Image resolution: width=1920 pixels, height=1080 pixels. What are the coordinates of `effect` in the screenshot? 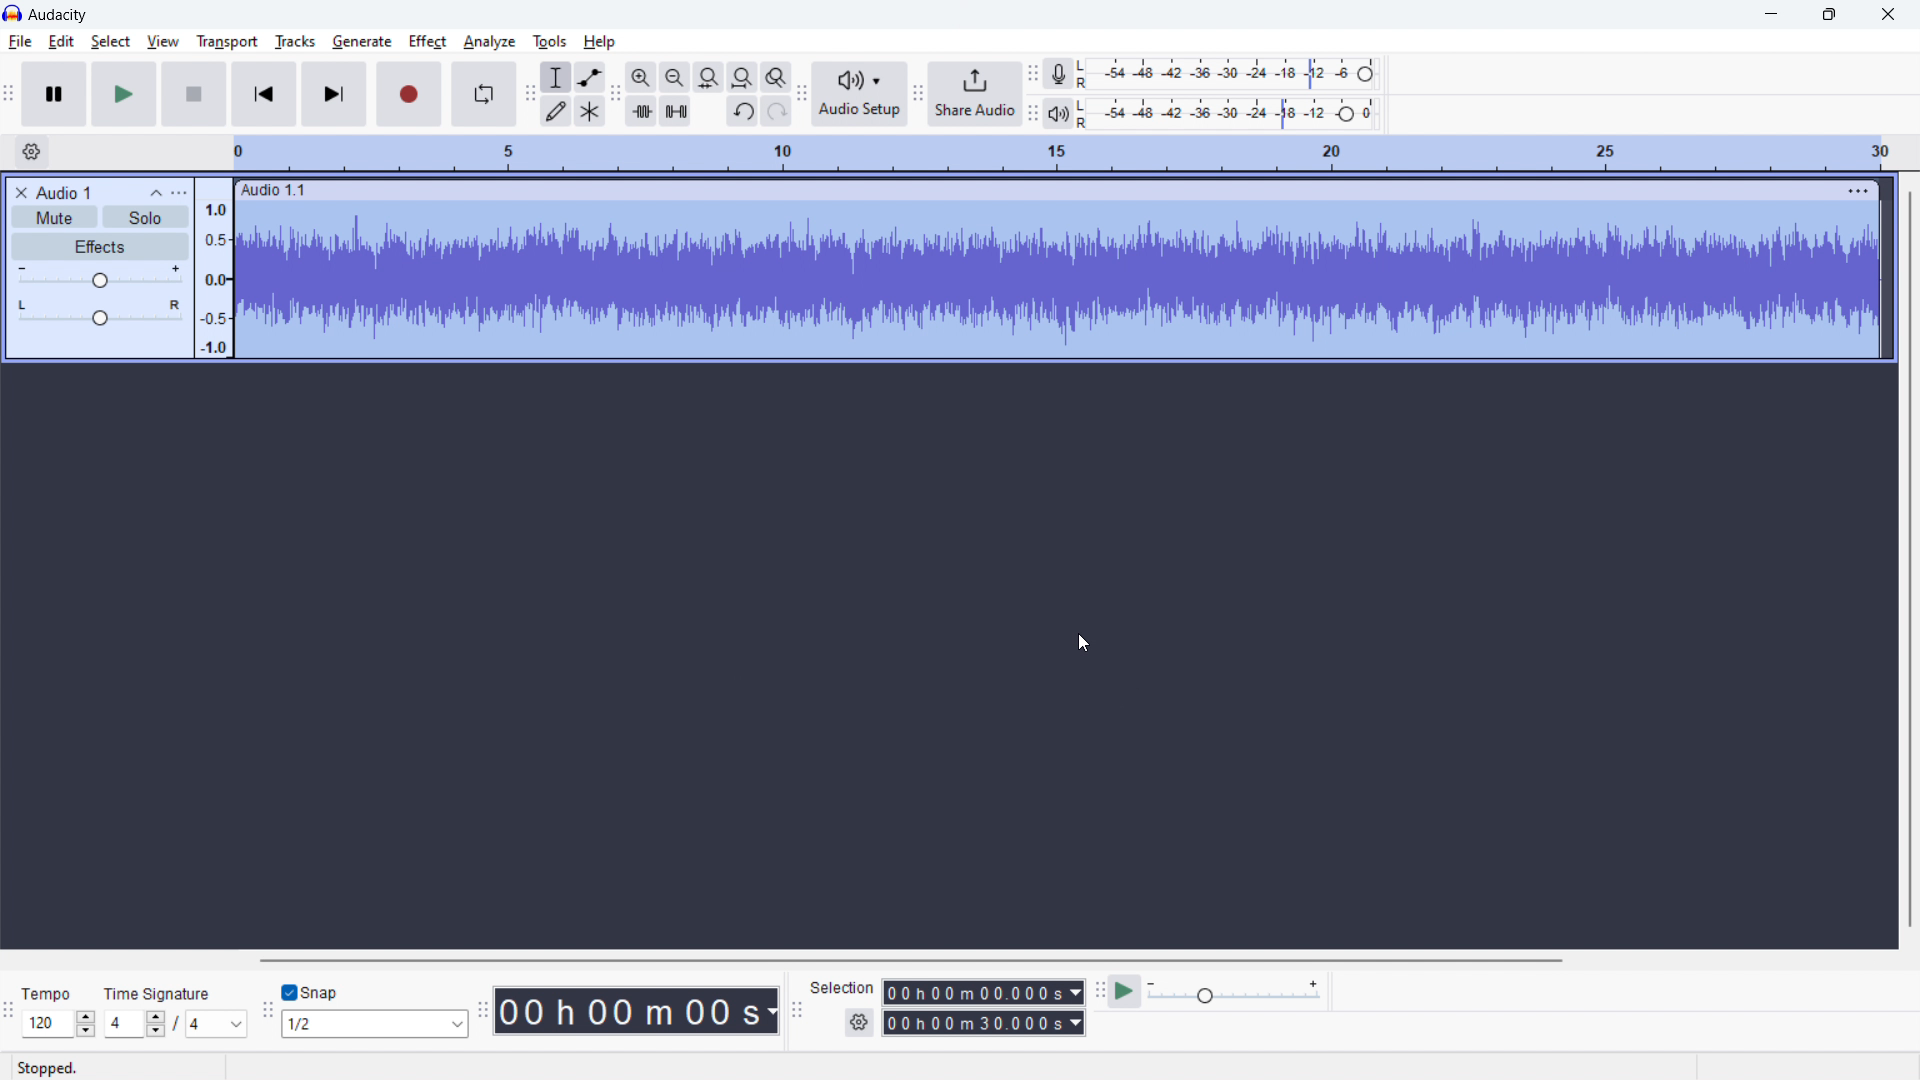 It's located at (427, 42).